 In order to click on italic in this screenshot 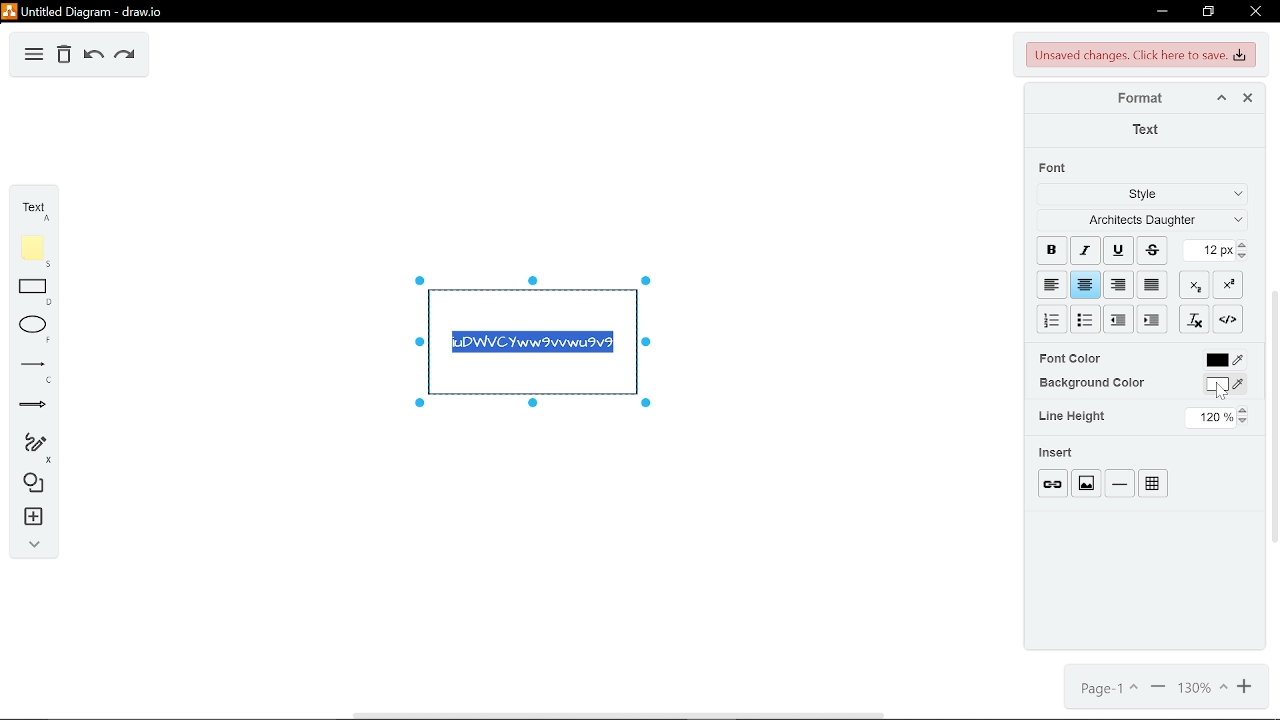, I will do `click(1086, 250)`.